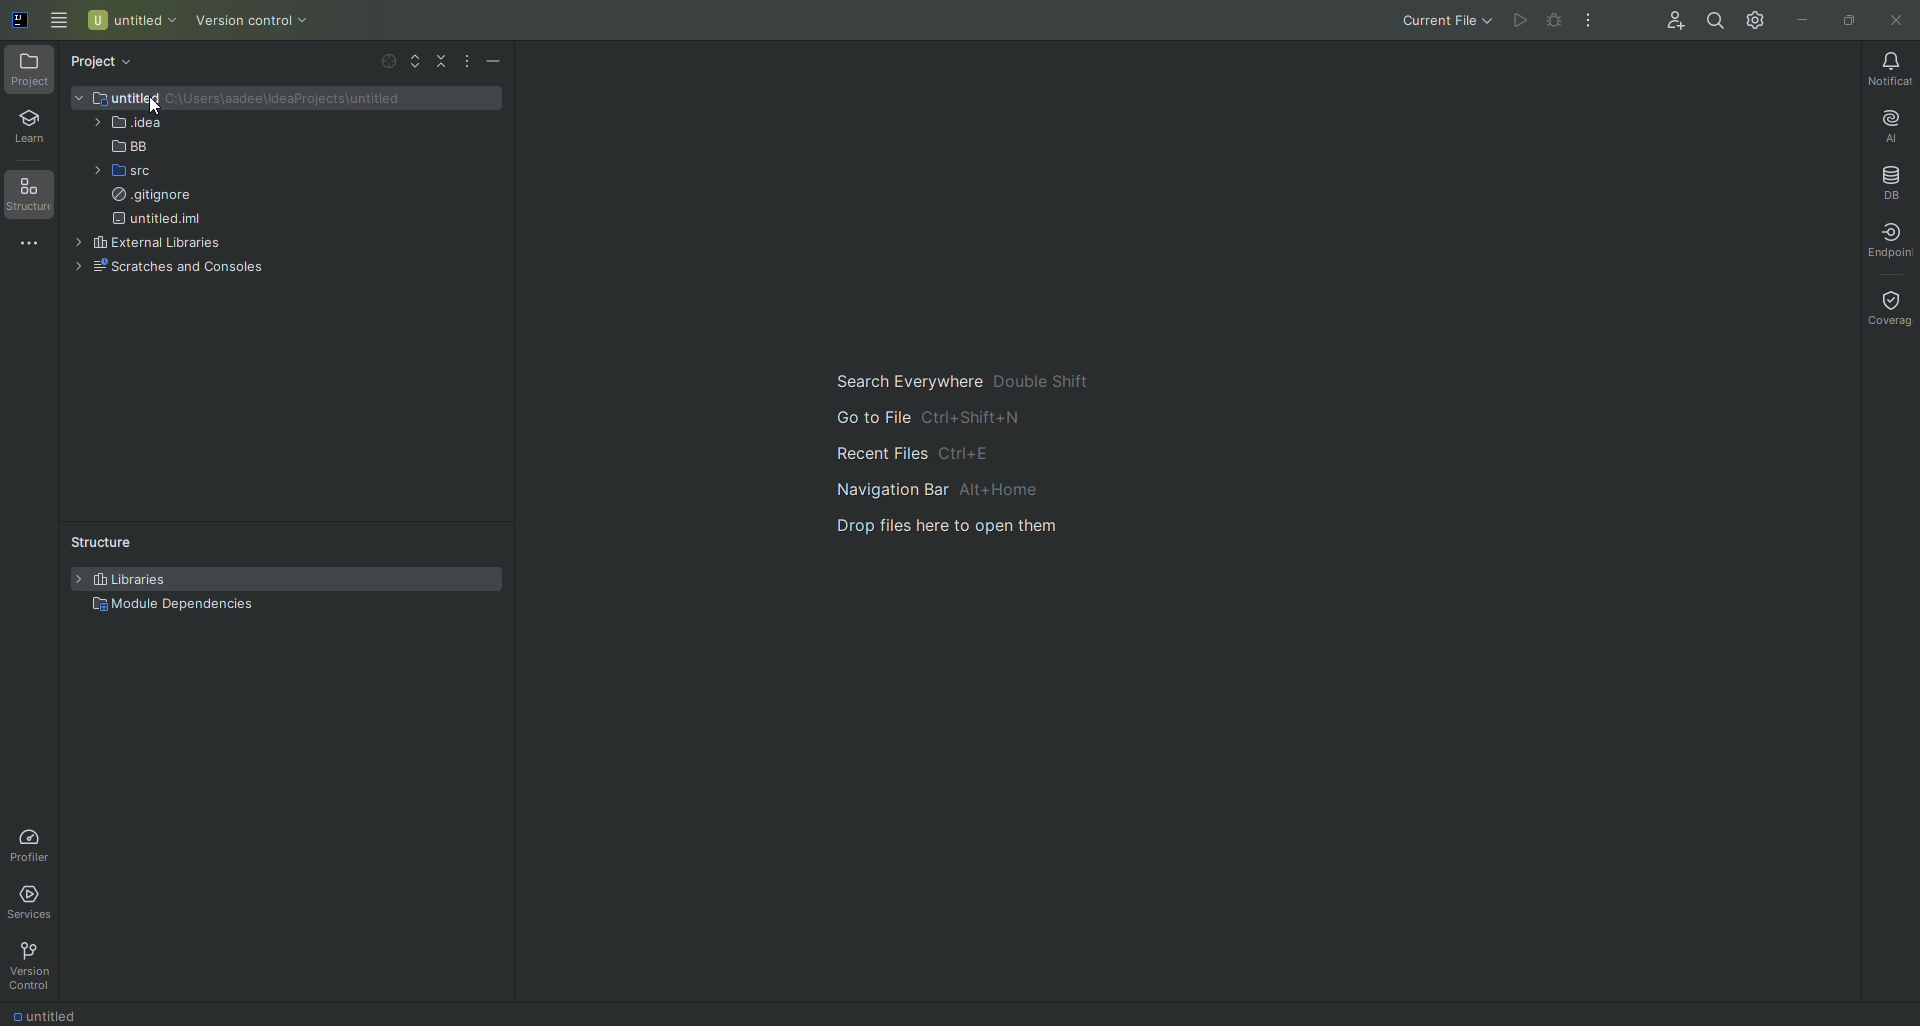  What do you see at coordinates (17, 28) in the screenshot?
I see `Application icon` at bounding box center [17, 28].